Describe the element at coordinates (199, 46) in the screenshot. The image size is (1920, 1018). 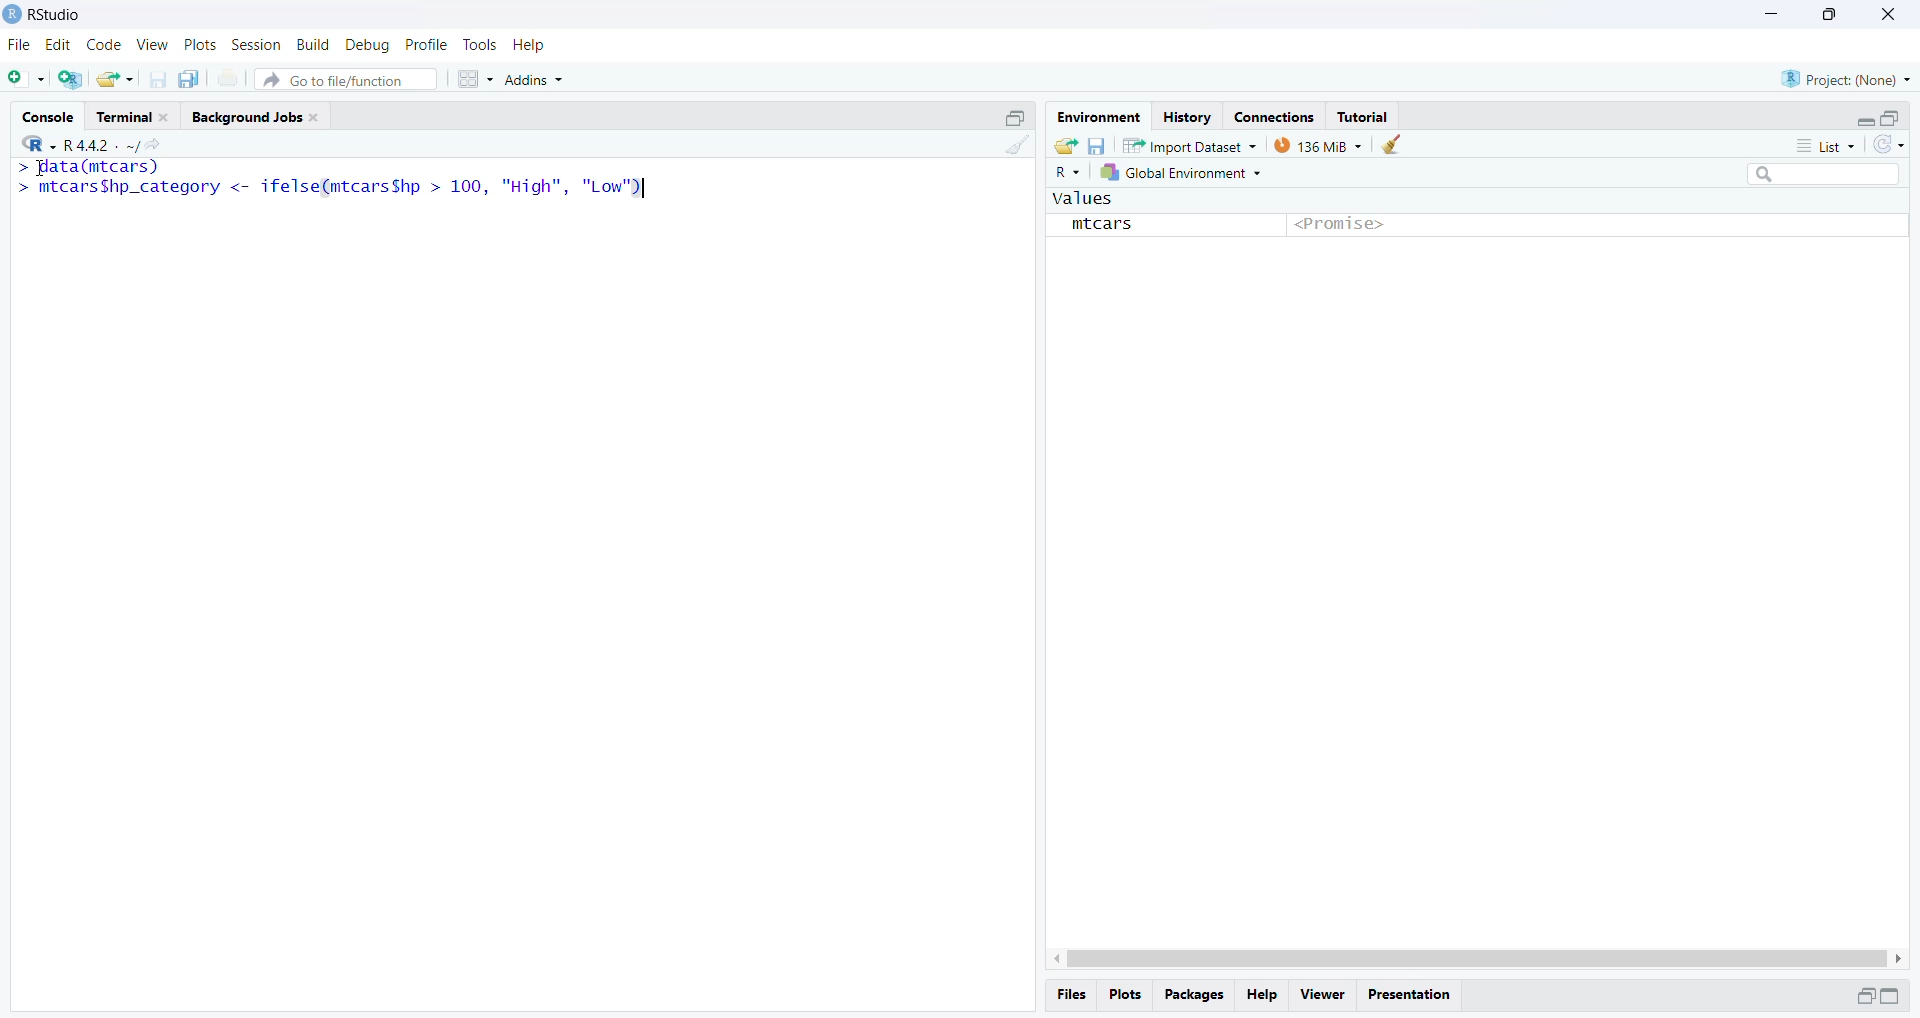
I see `Plots` at that location.